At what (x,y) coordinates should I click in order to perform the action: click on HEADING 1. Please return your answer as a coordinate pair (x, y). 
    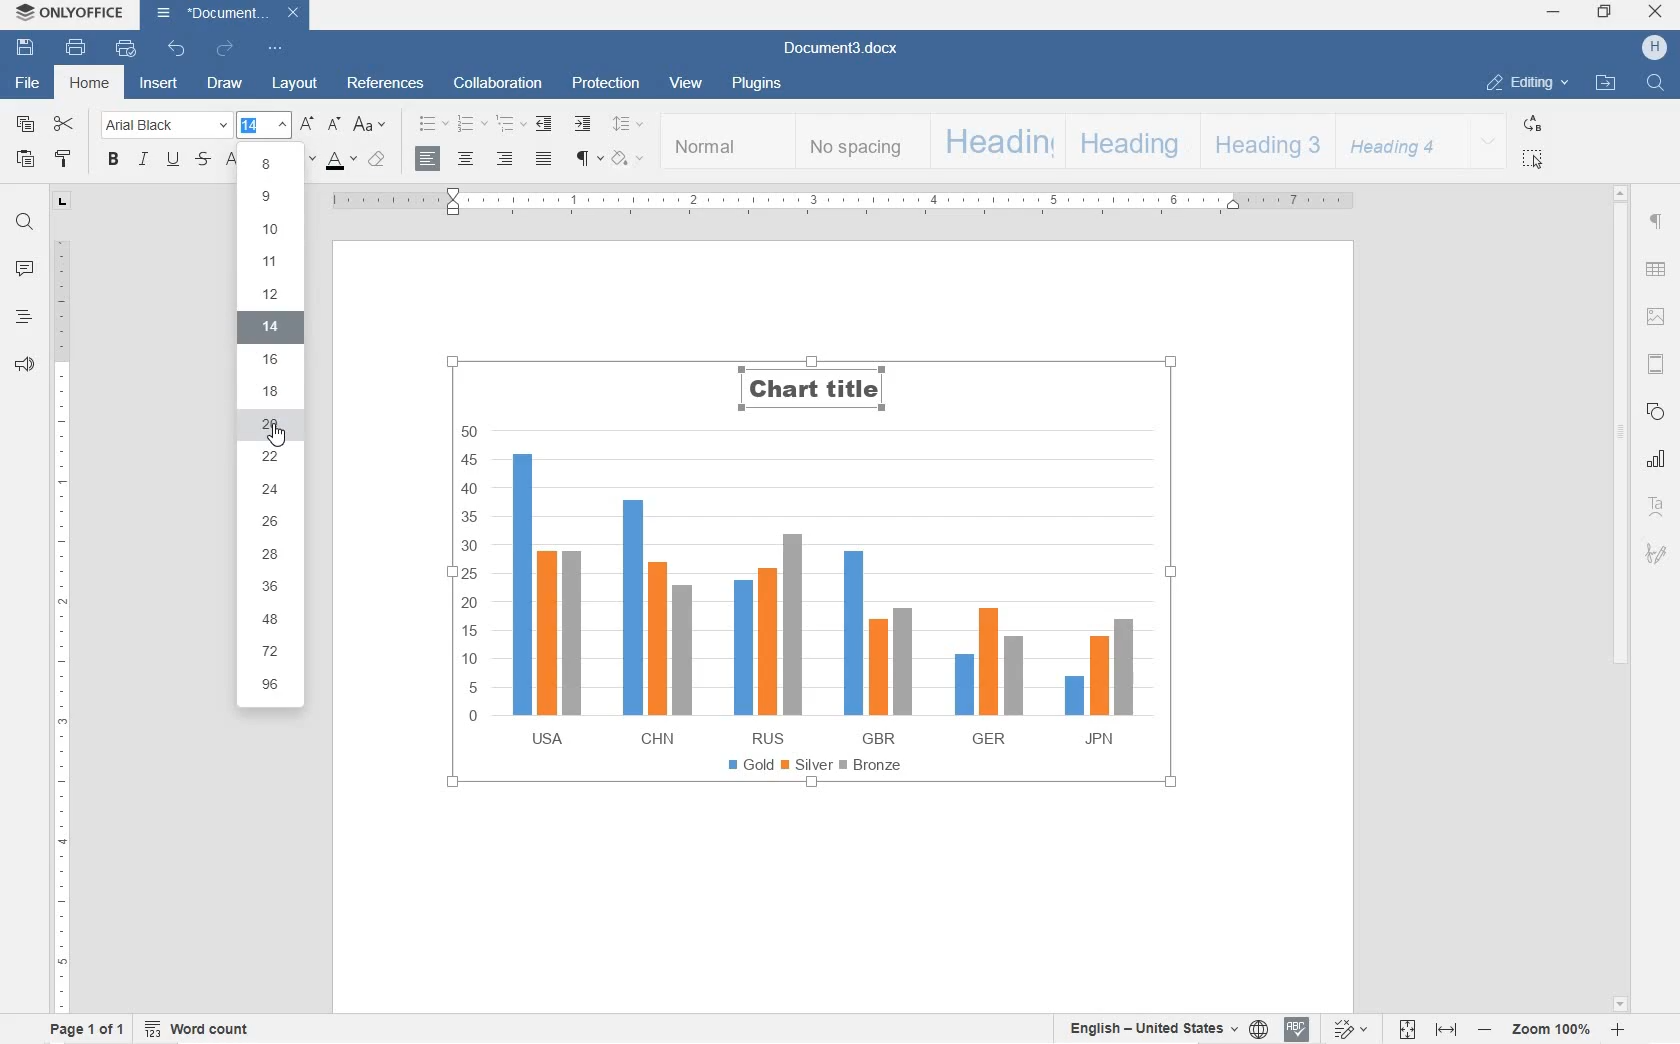
    Looking at the image, I should click on (994, 142).